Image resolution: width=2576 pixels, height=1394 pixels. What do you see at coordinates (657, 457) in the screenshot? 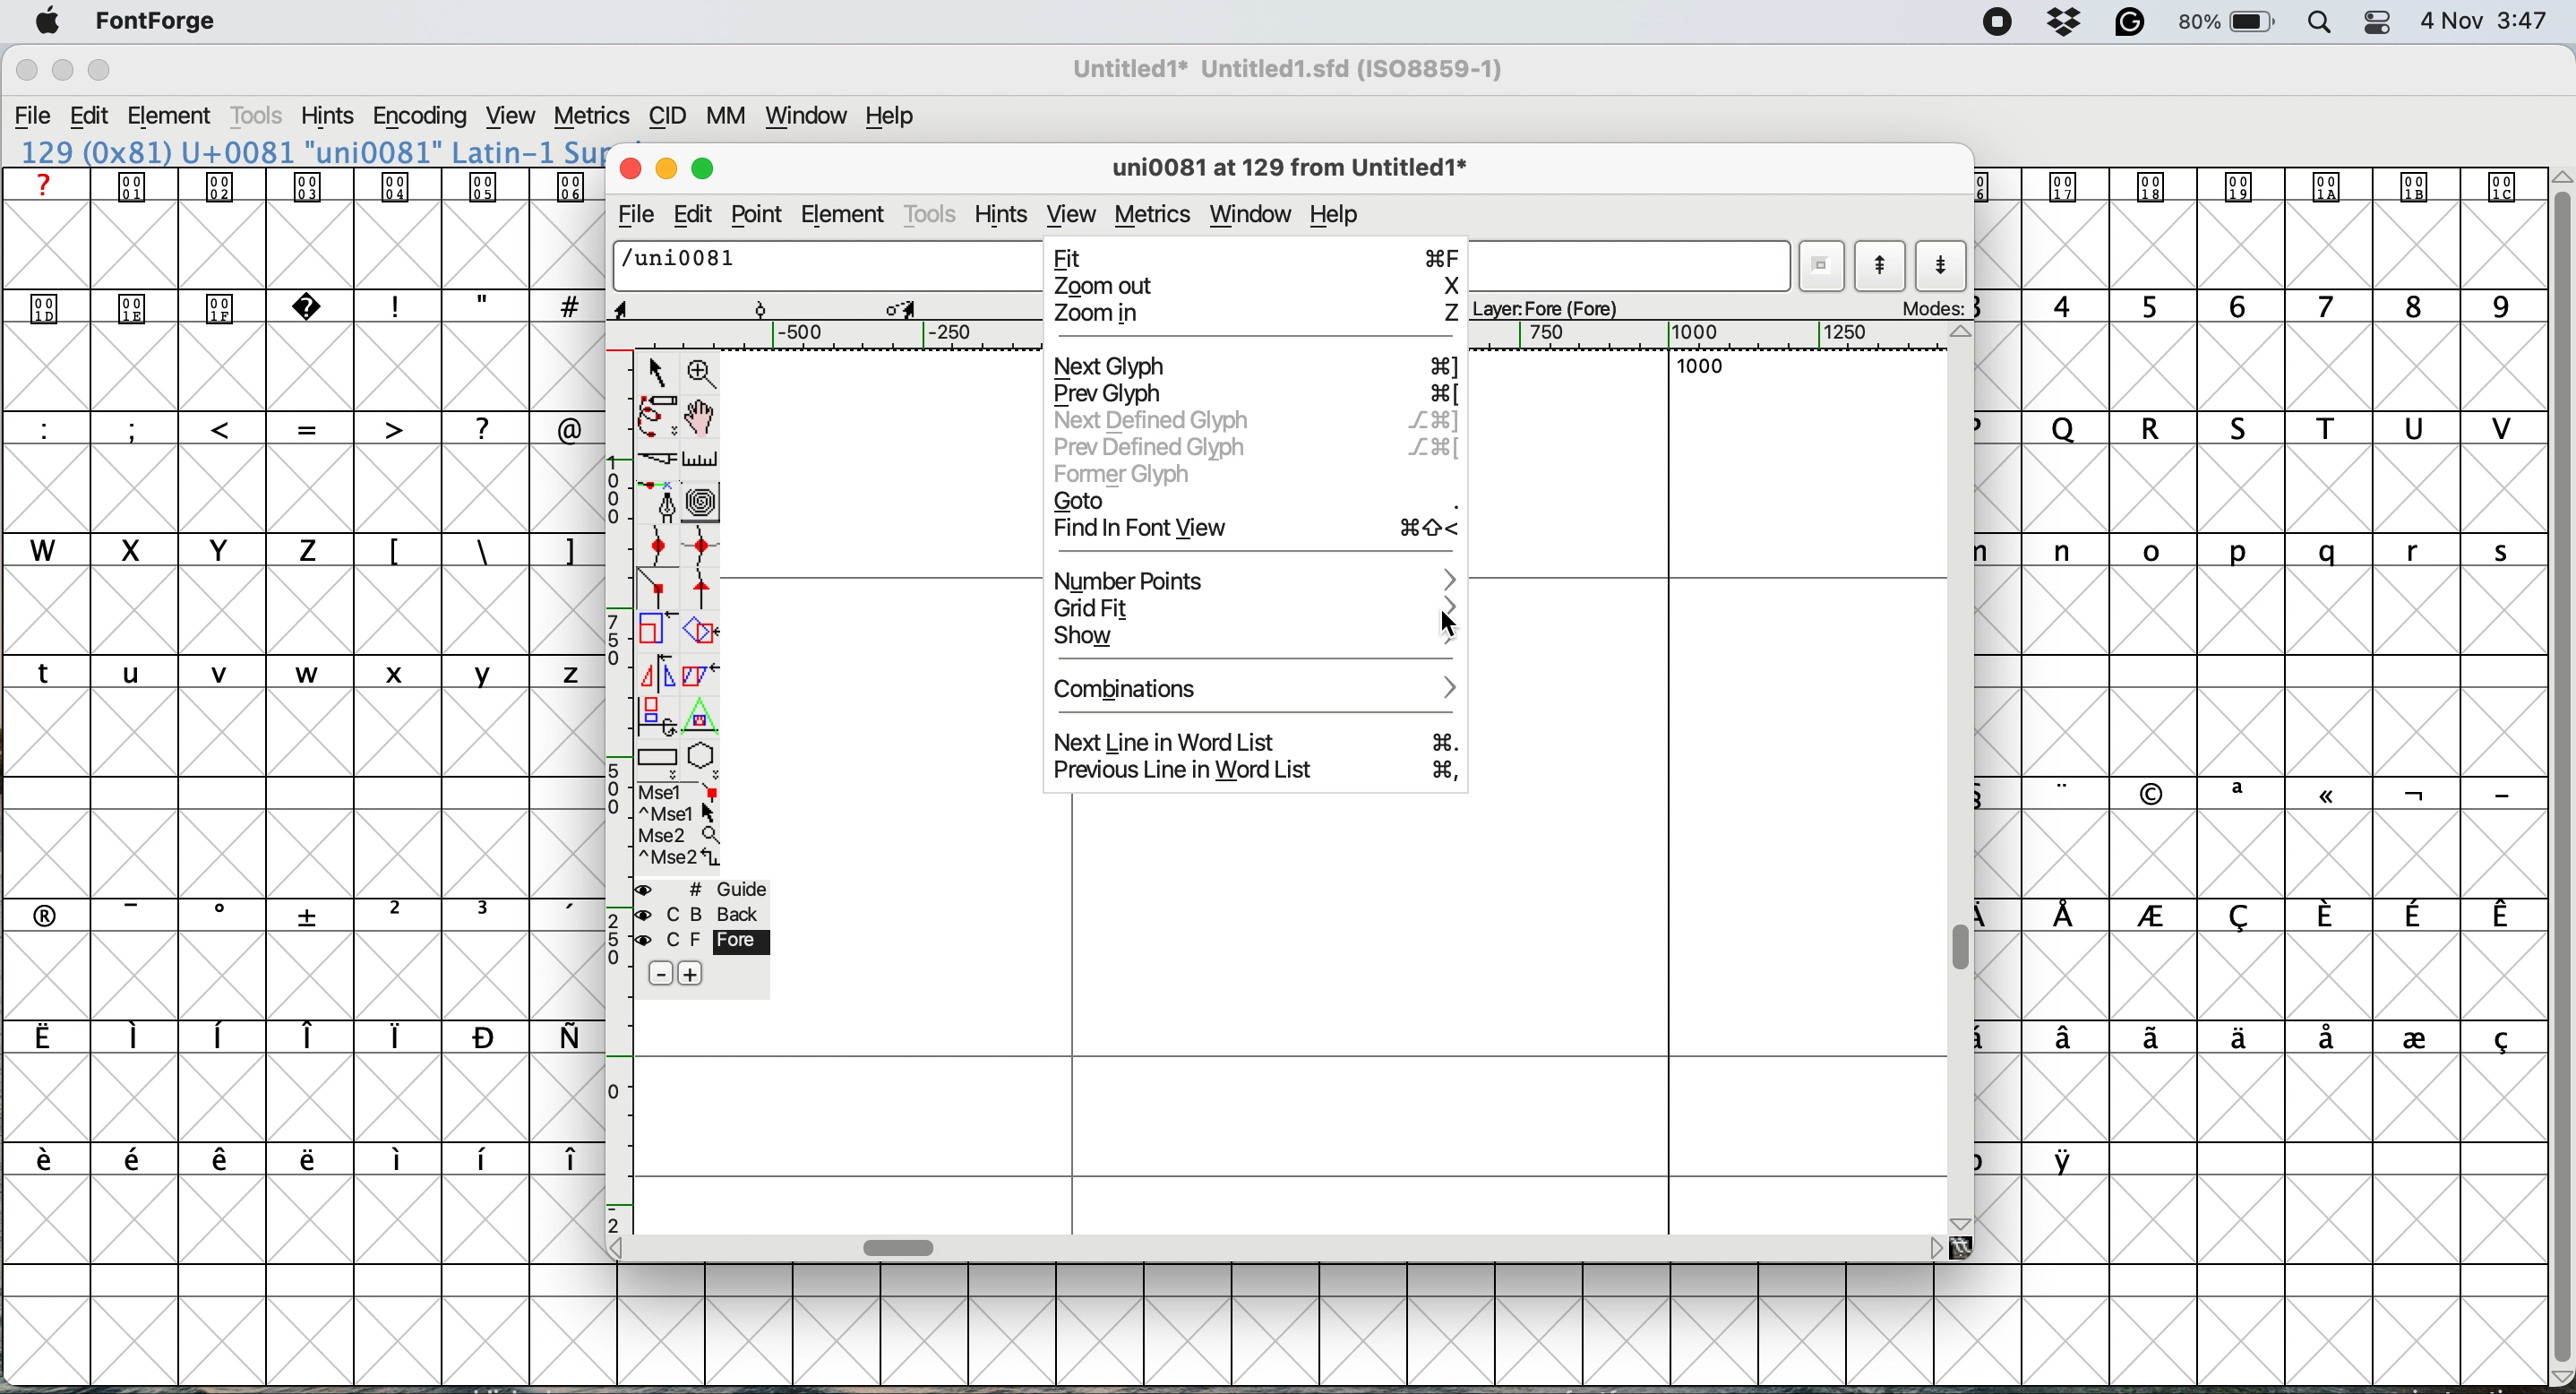
I see `cut splines in two` at bounding box center [657, 457].